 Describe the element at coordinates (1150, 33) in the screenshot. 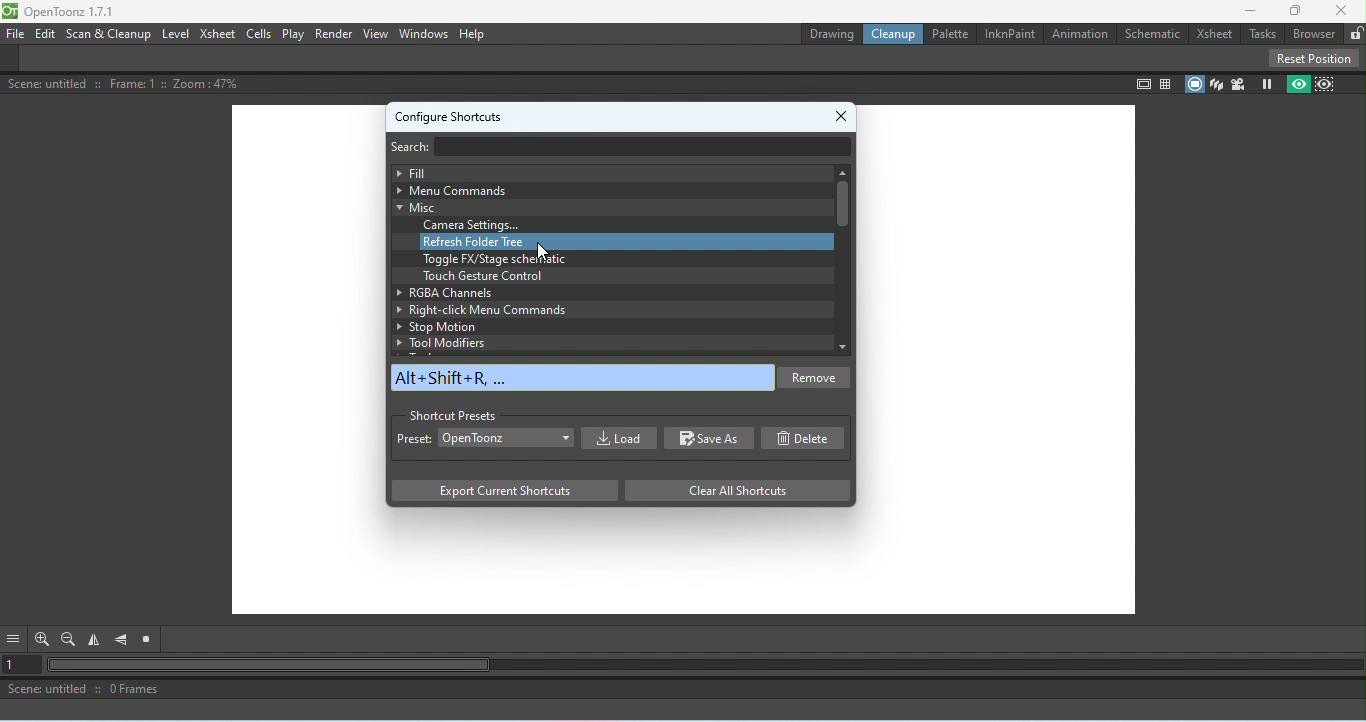

I see `Schematic` at that location.